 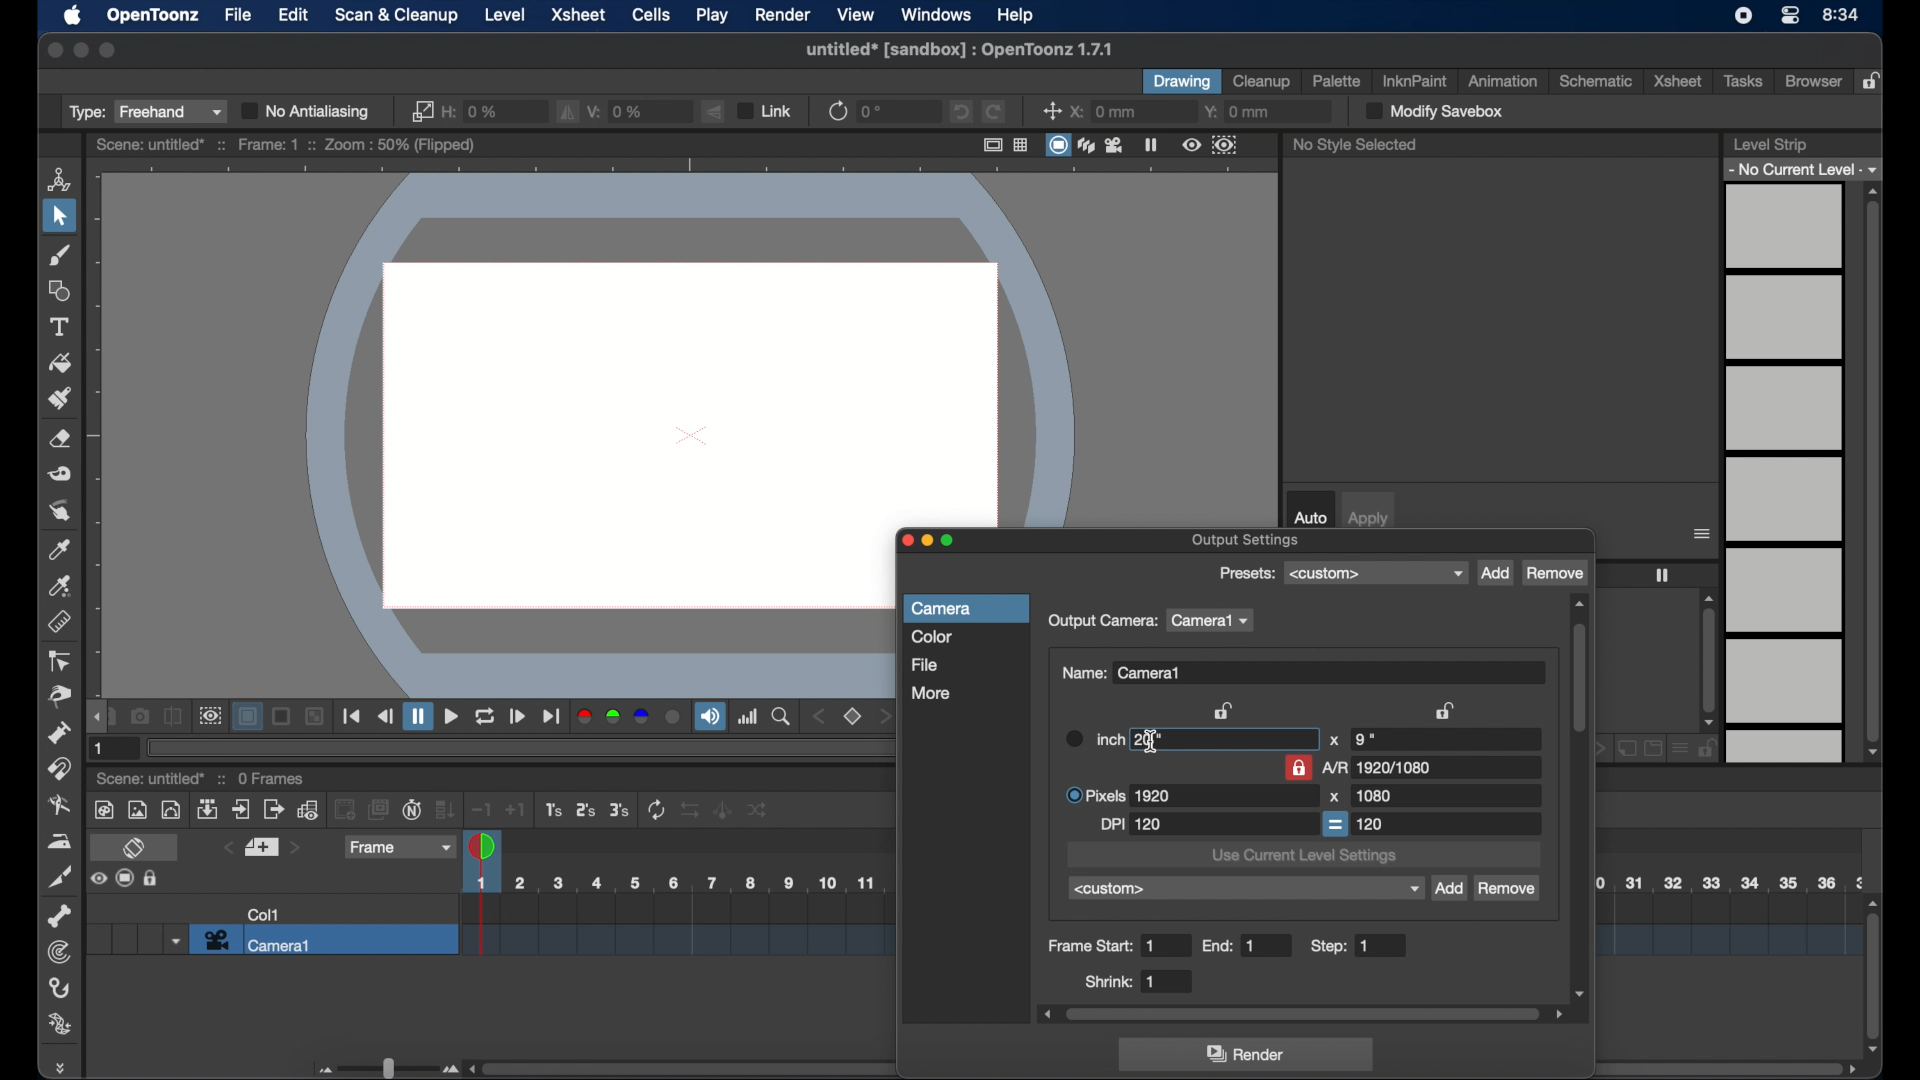 What do you see at coordinates (1247, 541) in the screenshot?
I see `output settings` at bounding box center [1247, 541].